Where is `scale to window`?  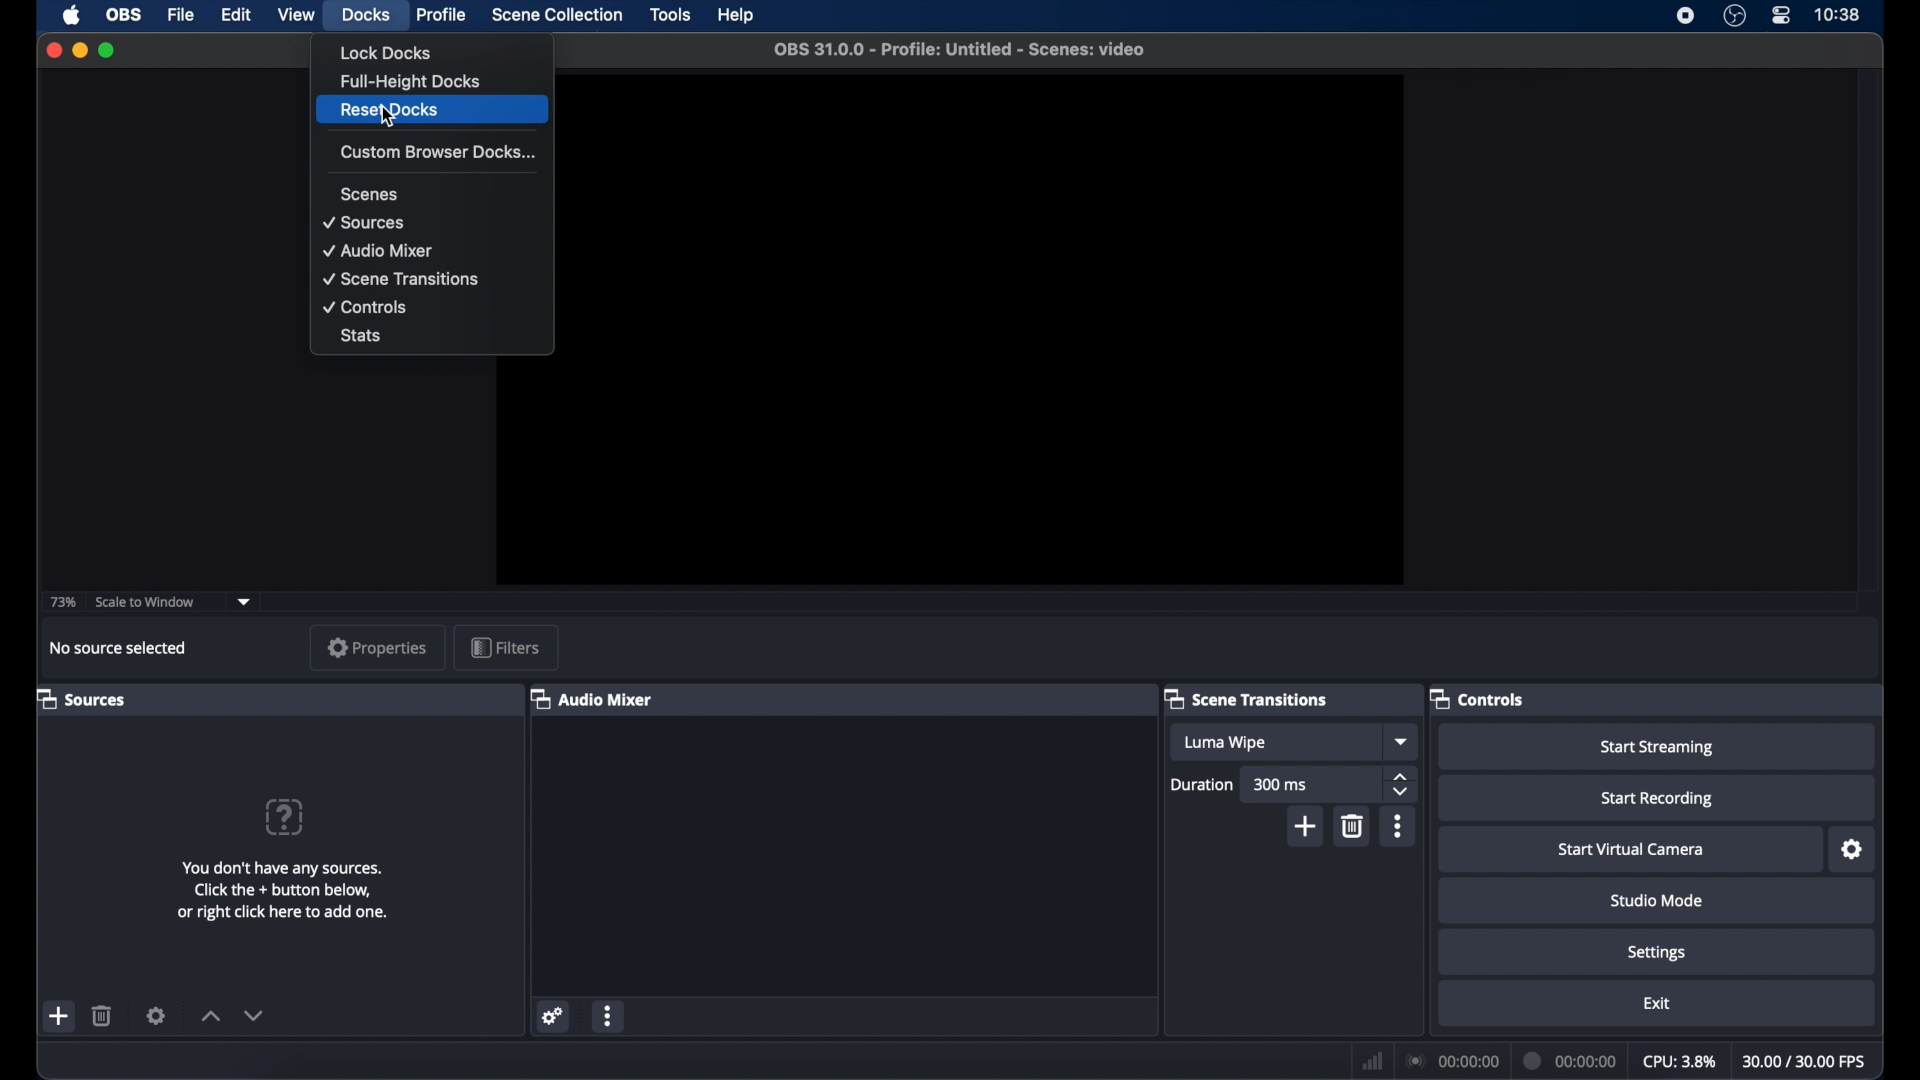
scale to window is located at coordinates (148, 600).